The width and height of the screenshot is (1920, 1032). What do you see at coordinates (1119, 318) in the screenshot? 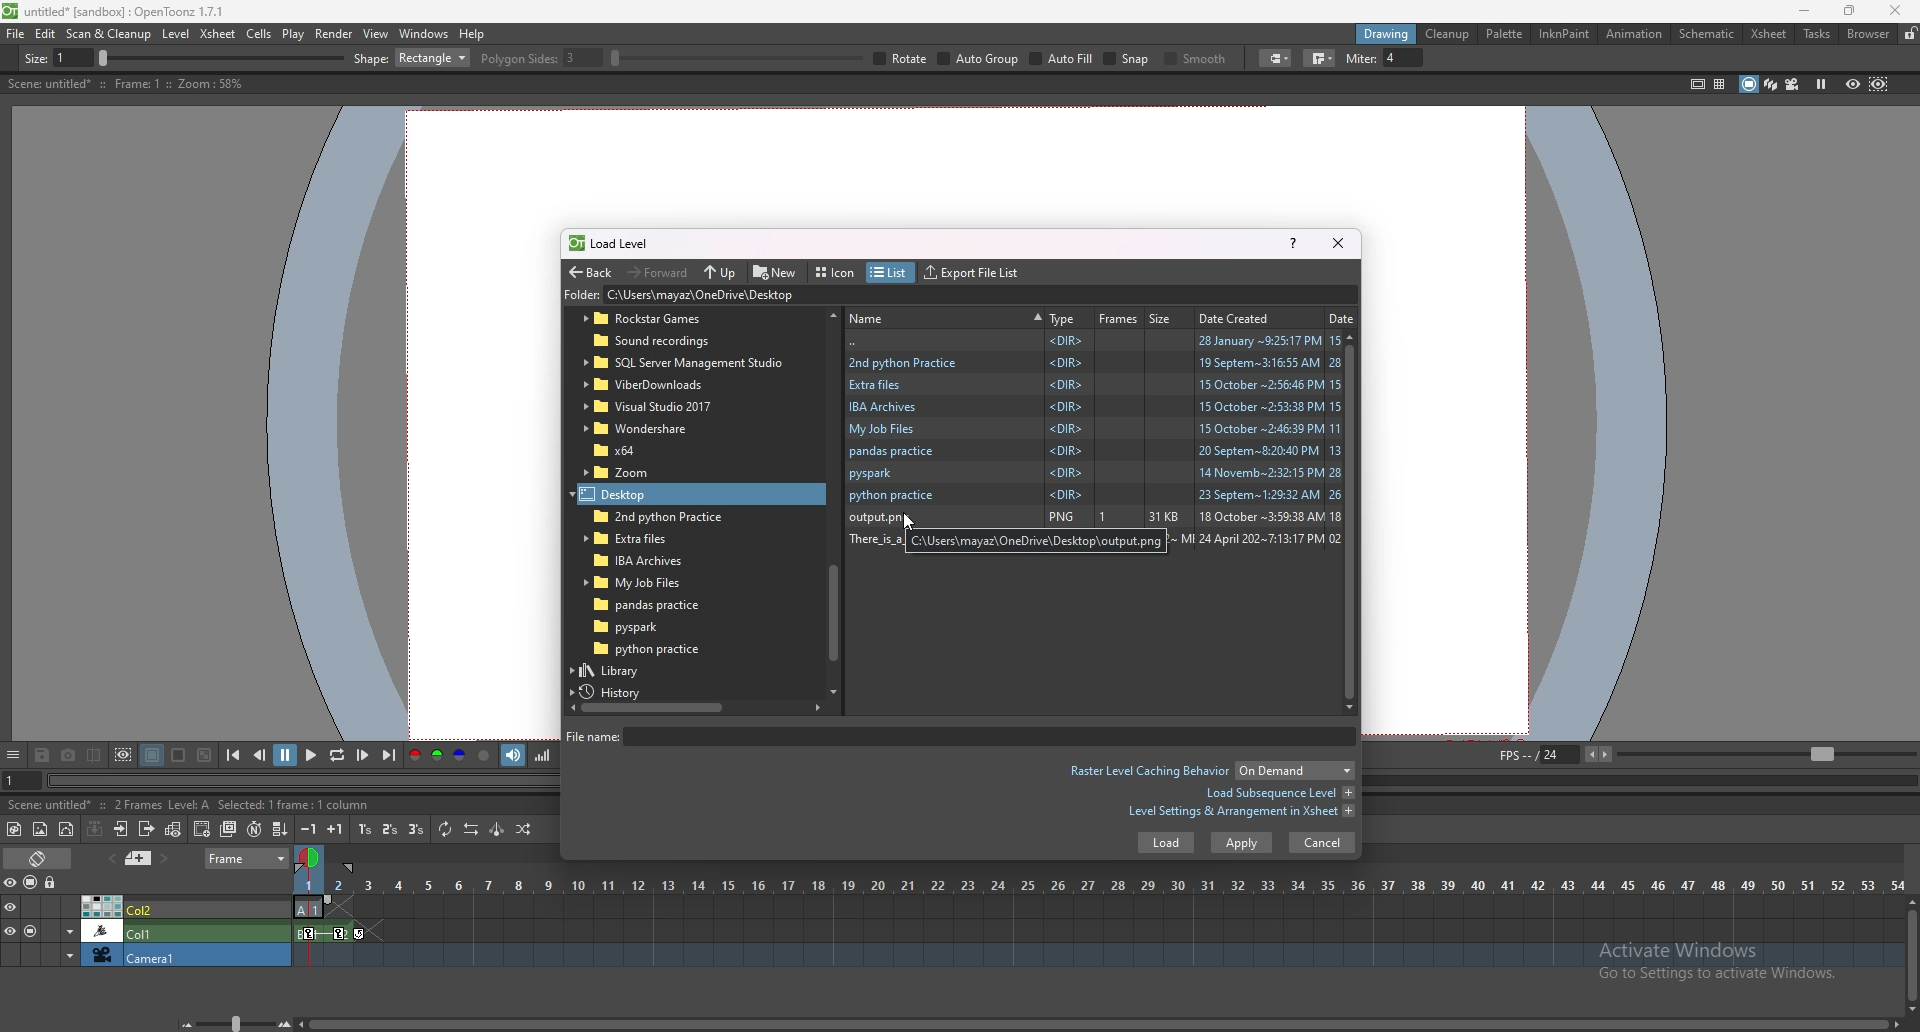
I see `frames` at bounding box center [1119, 318].